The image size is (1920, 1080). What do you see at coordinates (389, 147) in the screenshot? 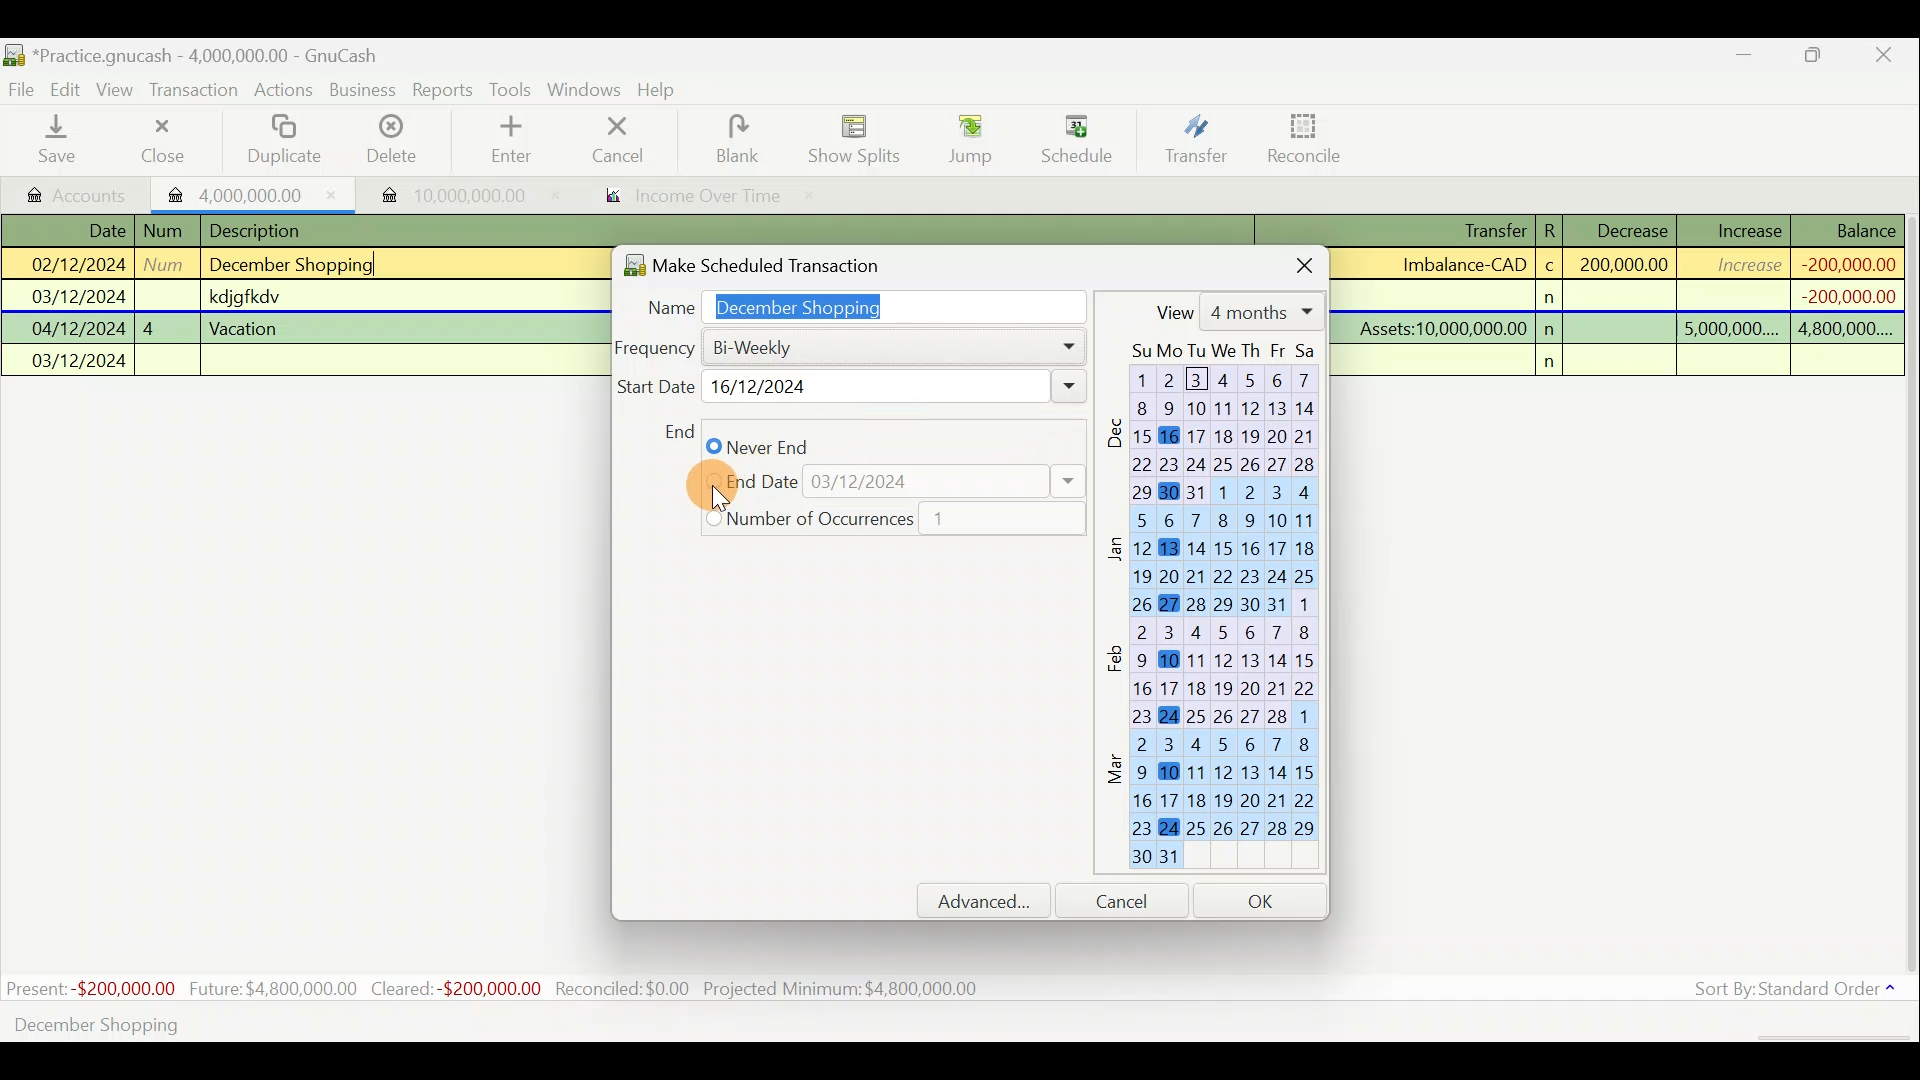
I see `Delete` at bounding box center [389, 147].